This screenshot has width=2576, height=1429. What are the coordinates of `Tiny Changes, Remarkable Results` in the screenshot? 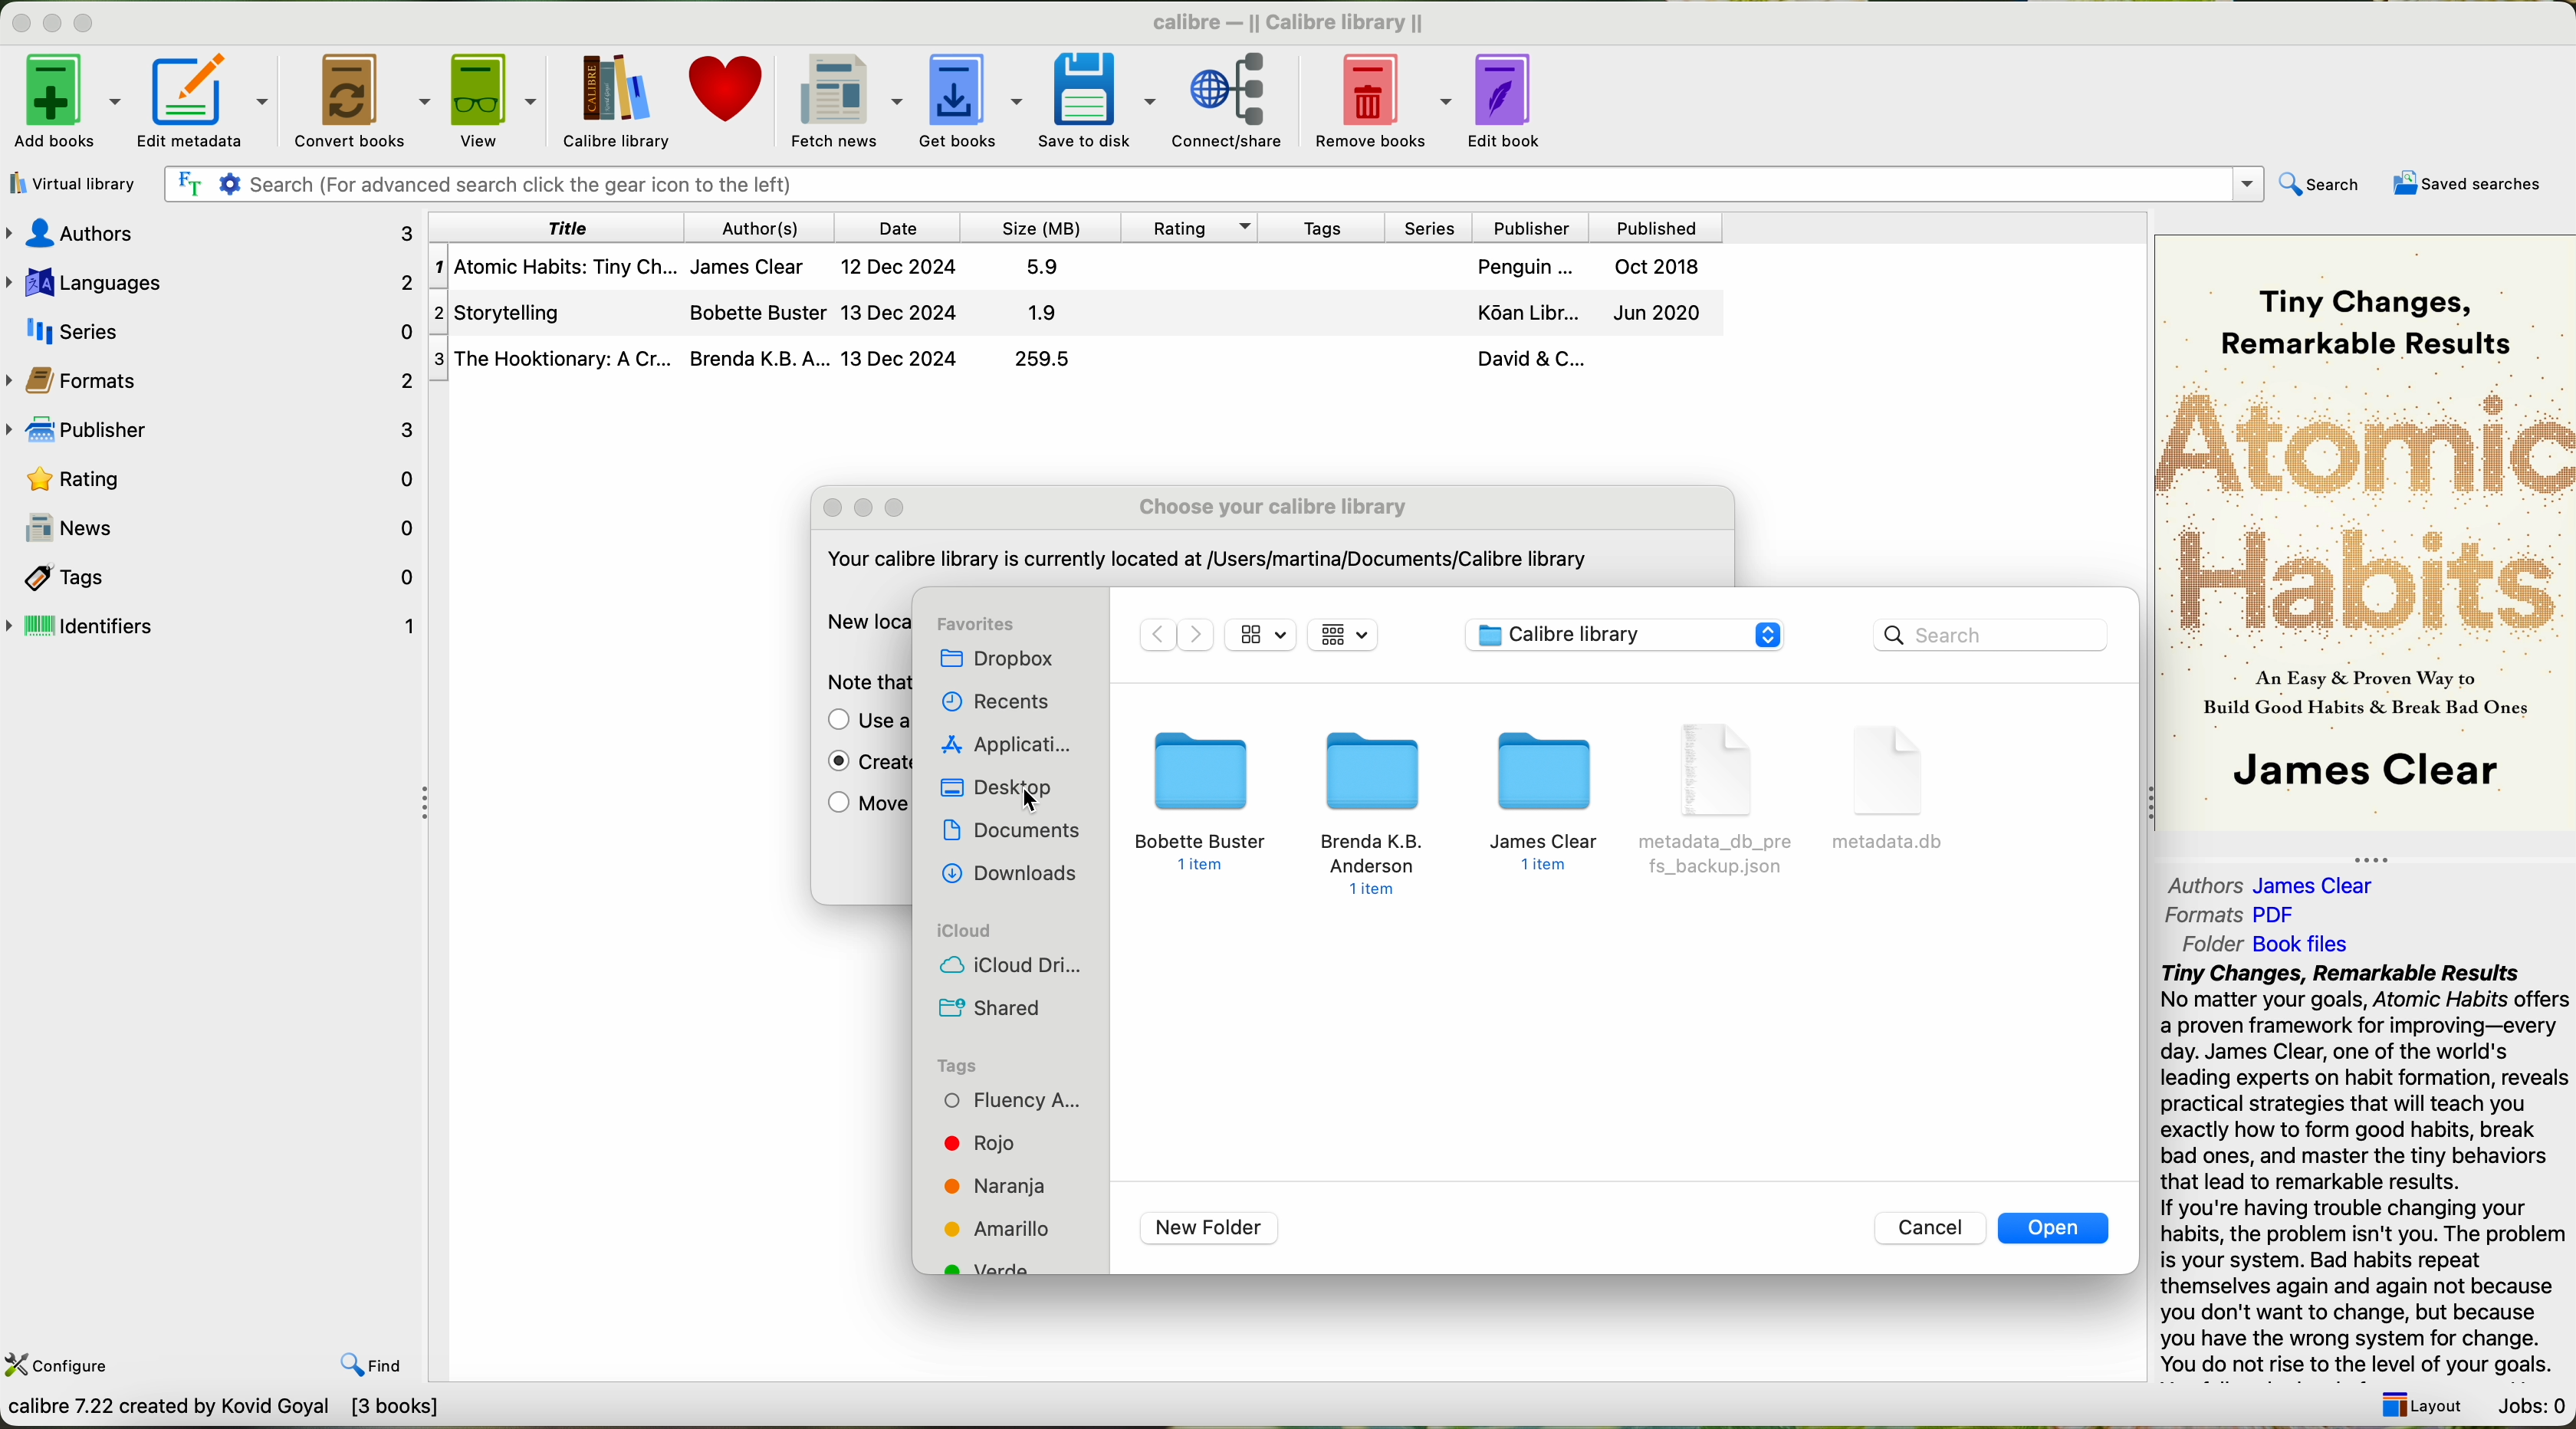 It's located at (2365, 300).